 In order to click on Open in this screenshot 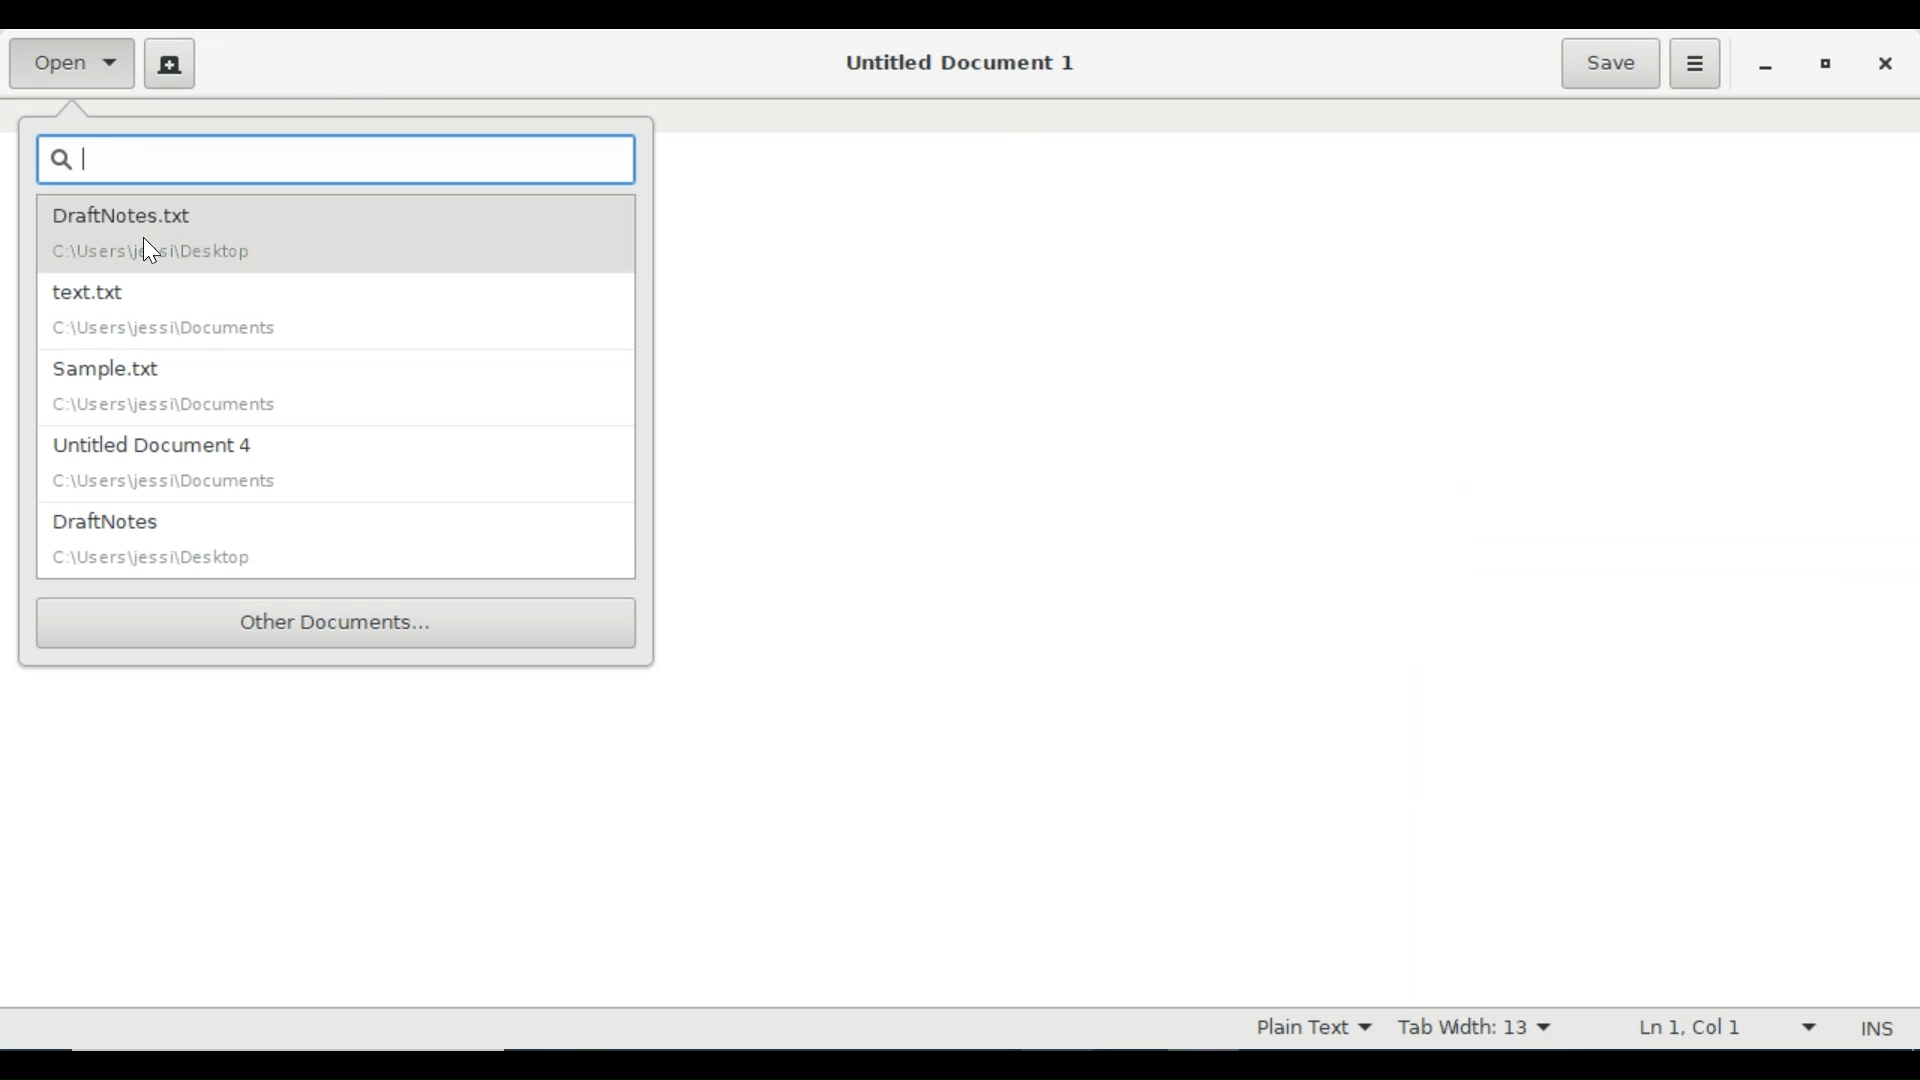, I will do `click(73, 61)`.